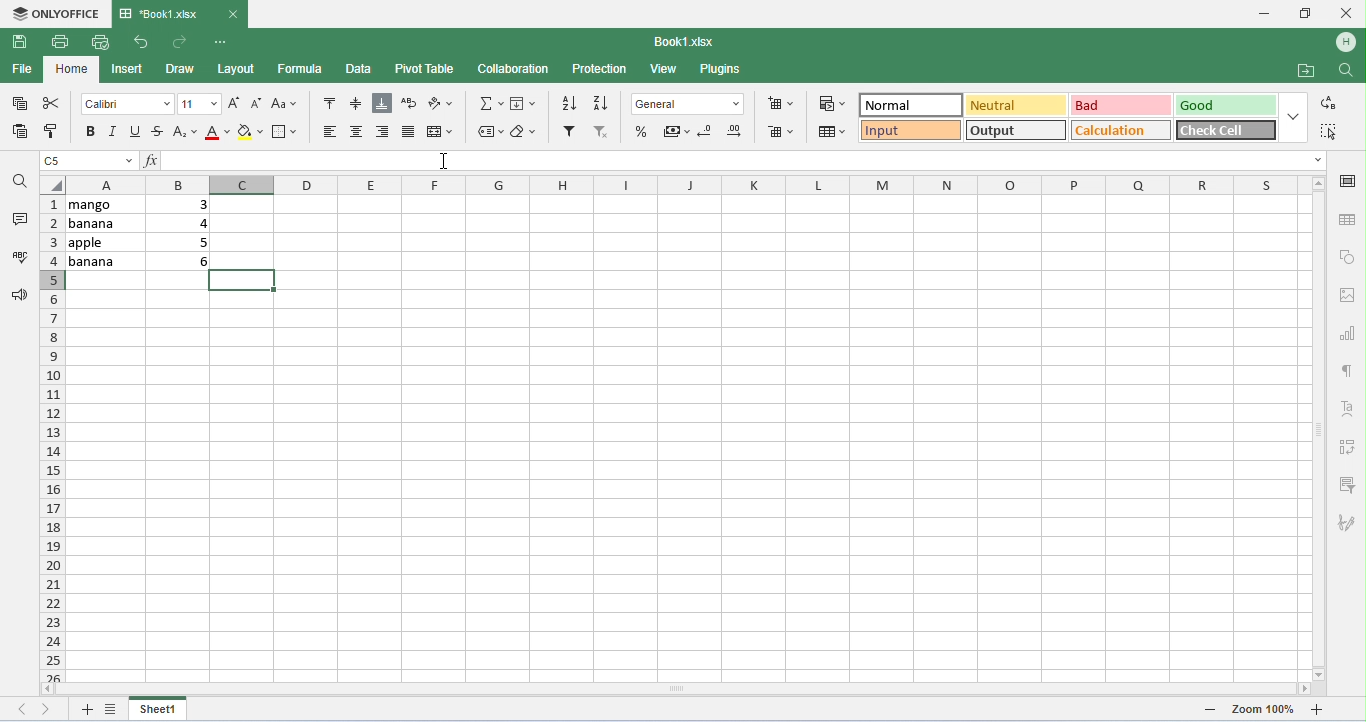 The image size is (1366, 722). Describe the element at coordinates (1303, 13) in the screenshot. I see `maximize` at that location.